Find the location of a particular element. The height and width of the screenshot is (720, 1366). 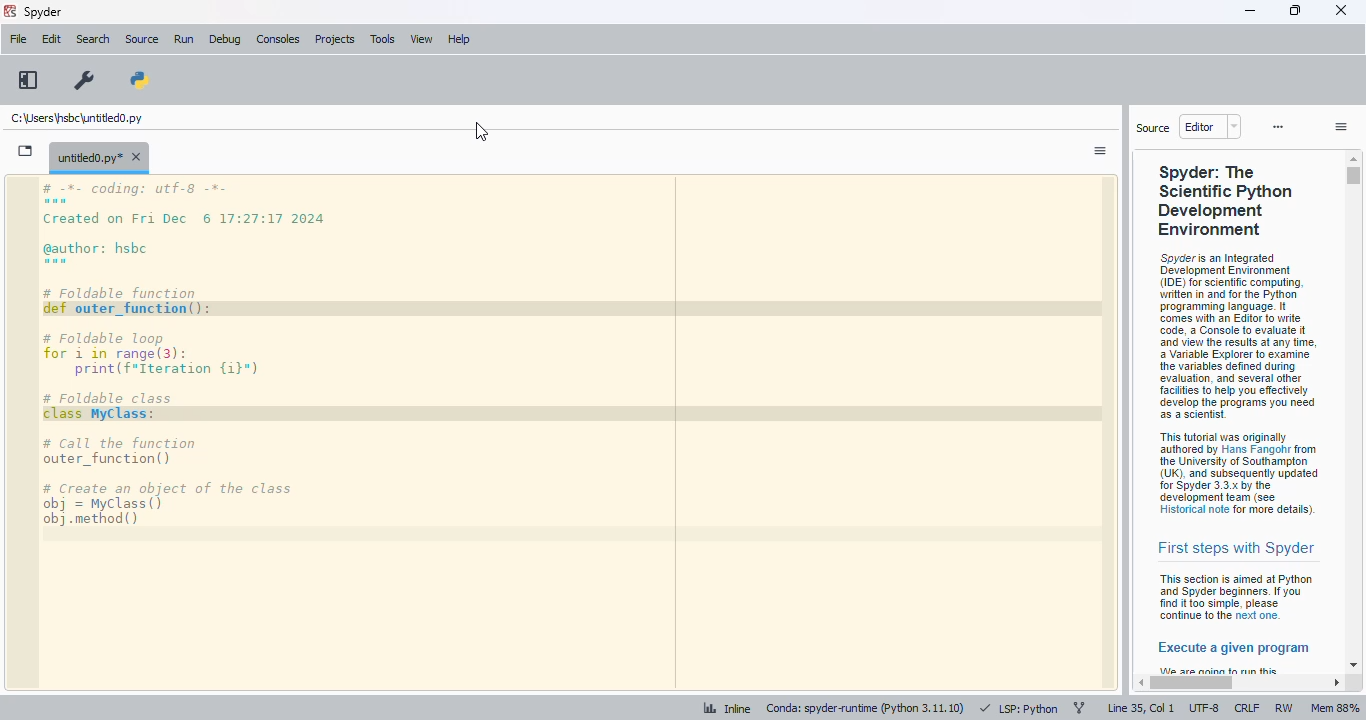

view is located at coordinates (423, 39).